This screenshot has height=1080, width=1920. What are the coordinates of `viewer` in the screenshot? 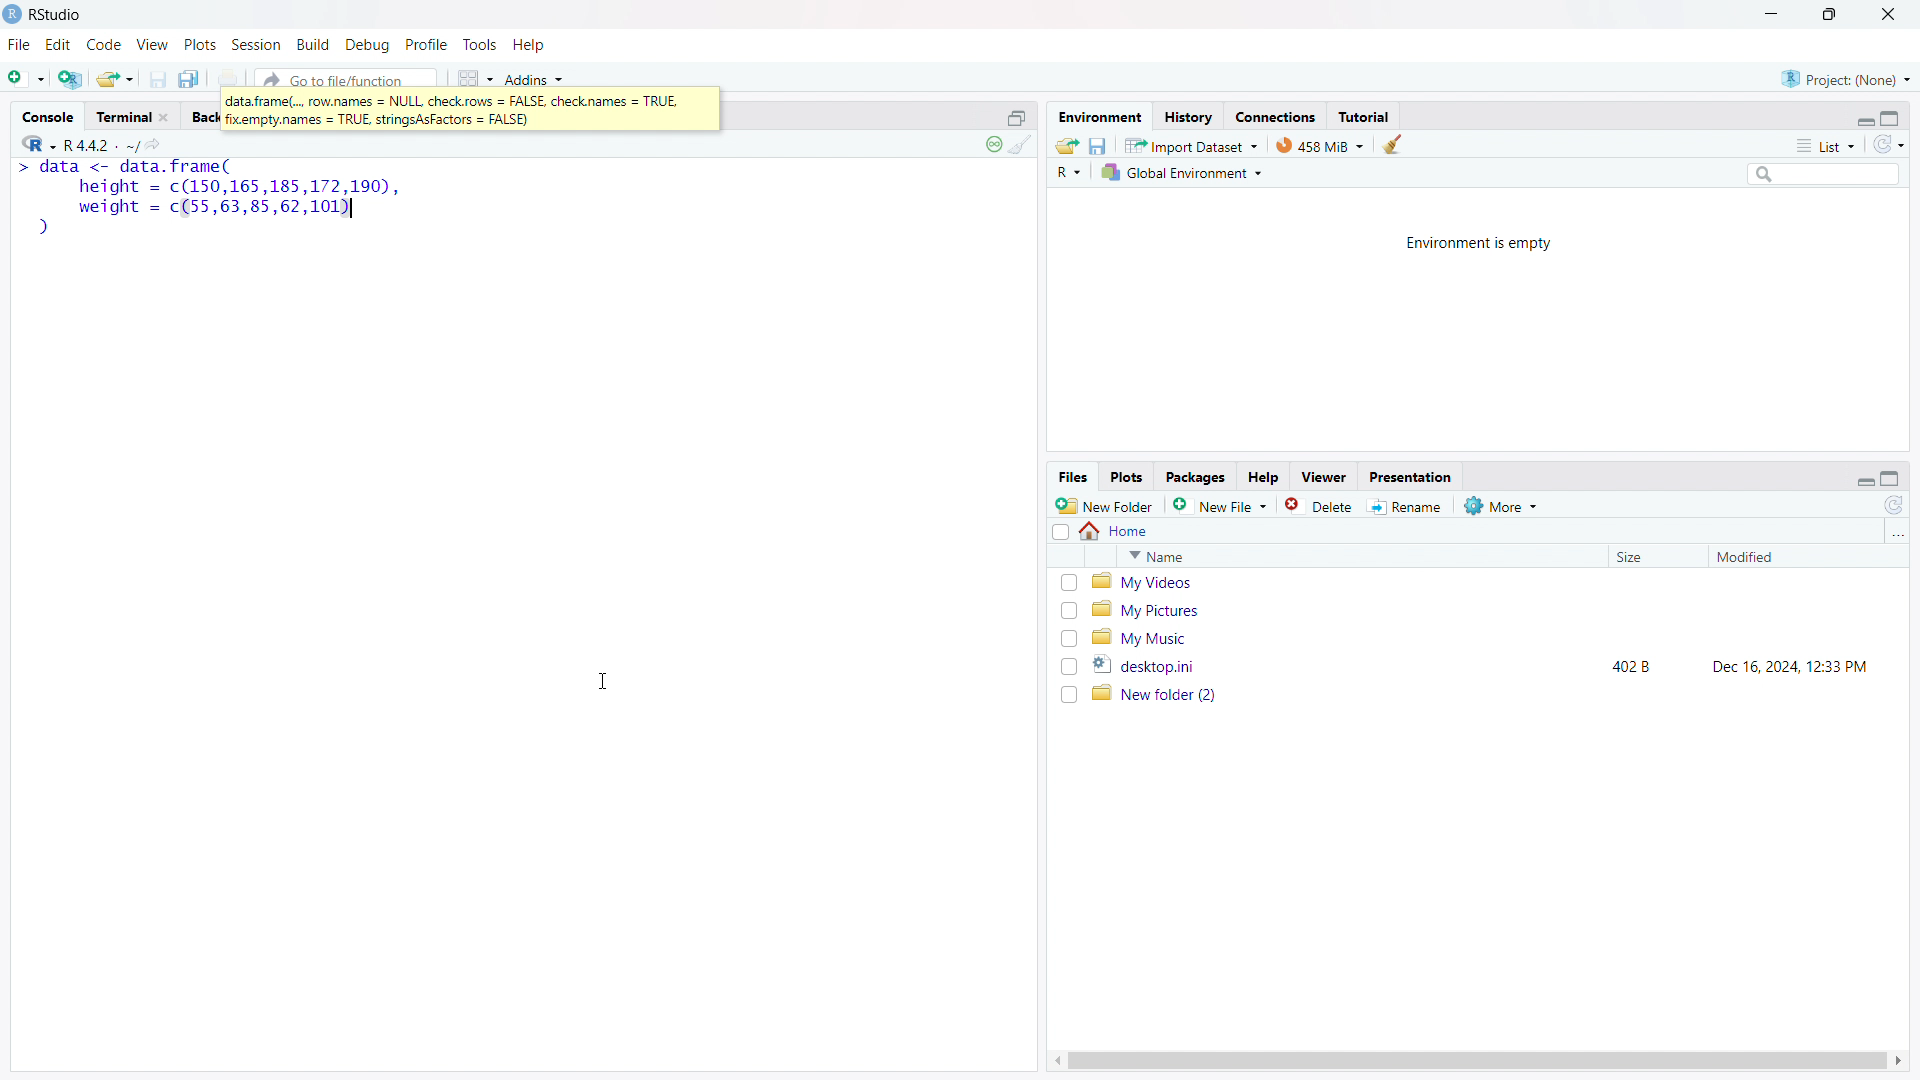 It's located at (1324, 477).